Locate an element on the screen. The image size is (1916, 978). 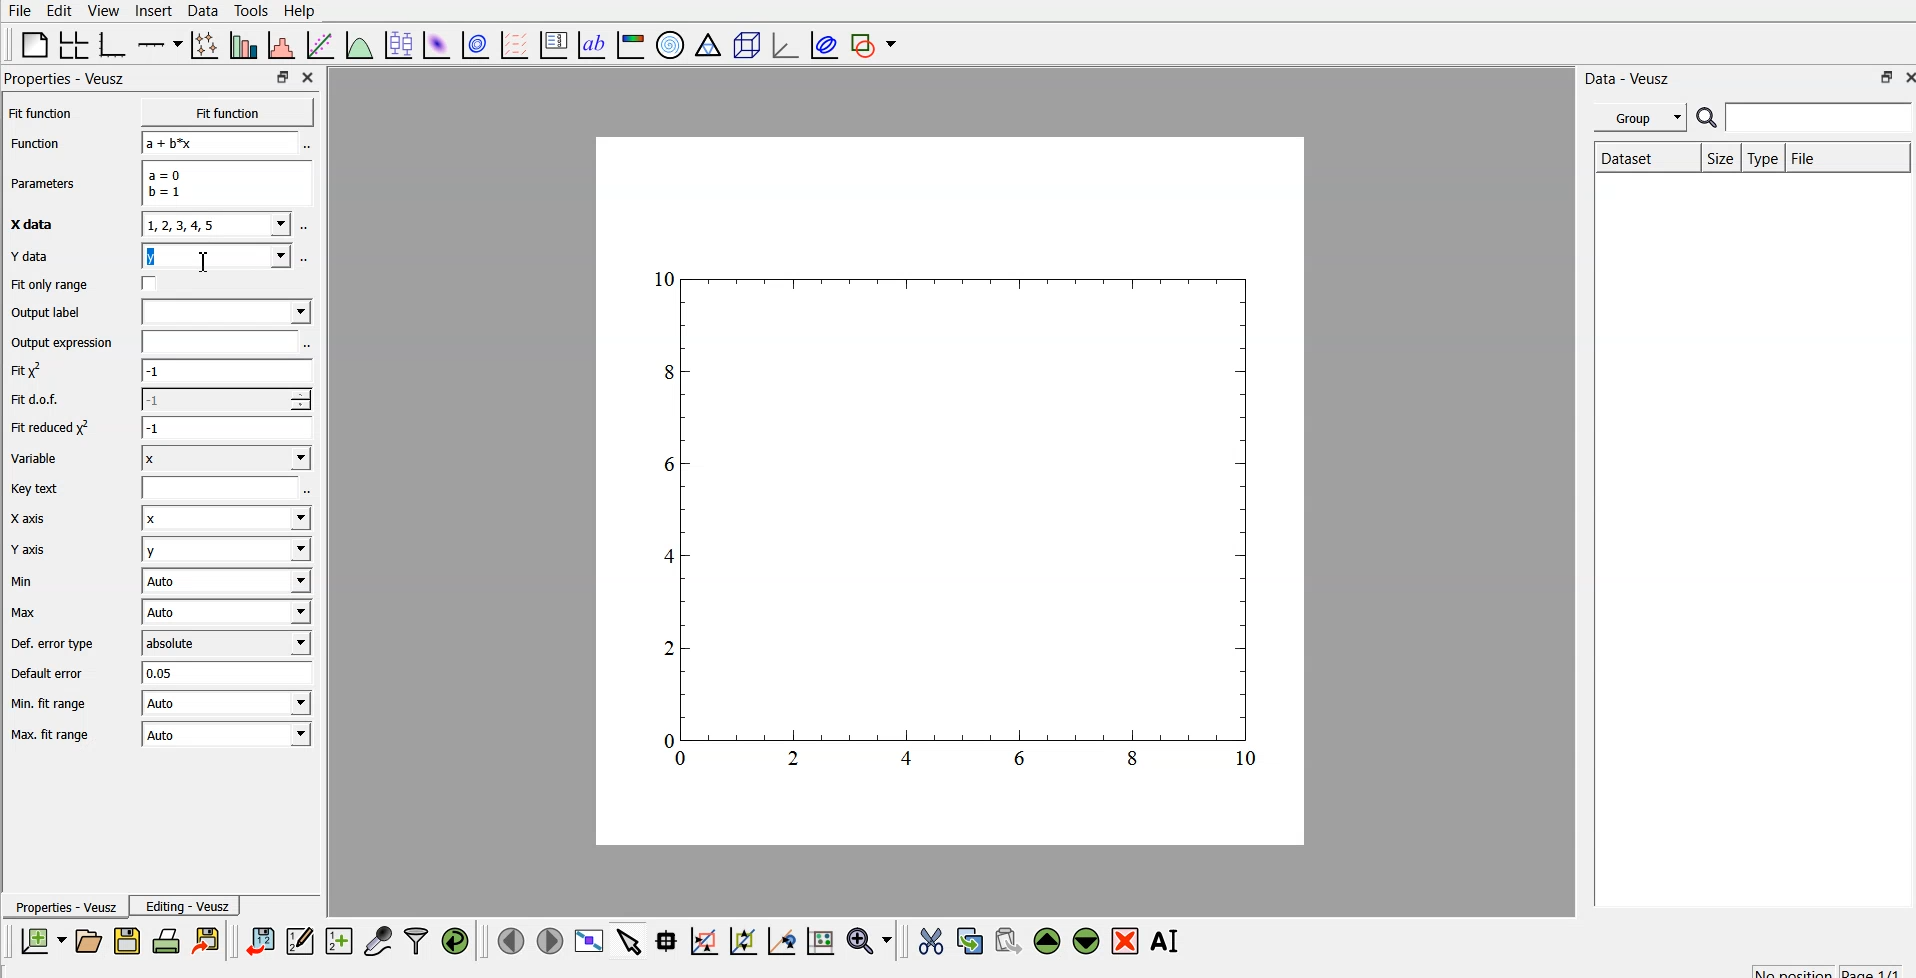
 Dataset is located at coordinates (1647, 157).